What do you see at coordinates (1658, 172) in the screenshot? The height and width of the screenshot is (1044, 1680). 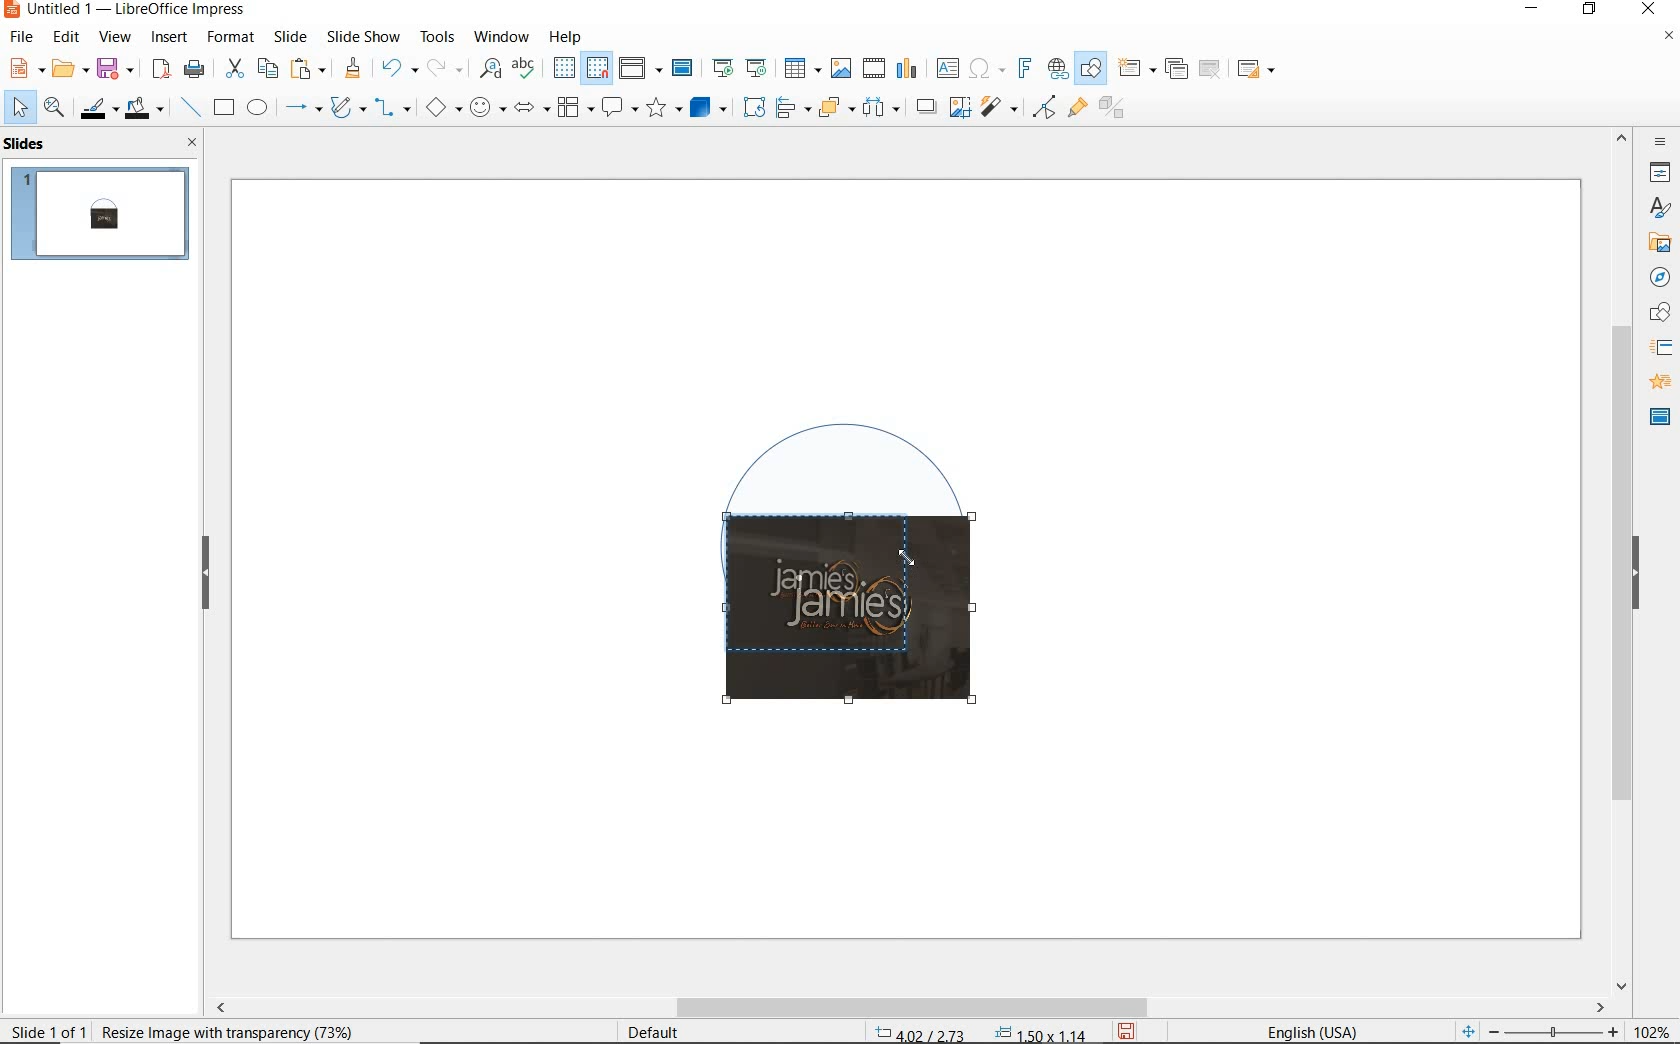 I see `properties` at bounding box center [1658, 172].